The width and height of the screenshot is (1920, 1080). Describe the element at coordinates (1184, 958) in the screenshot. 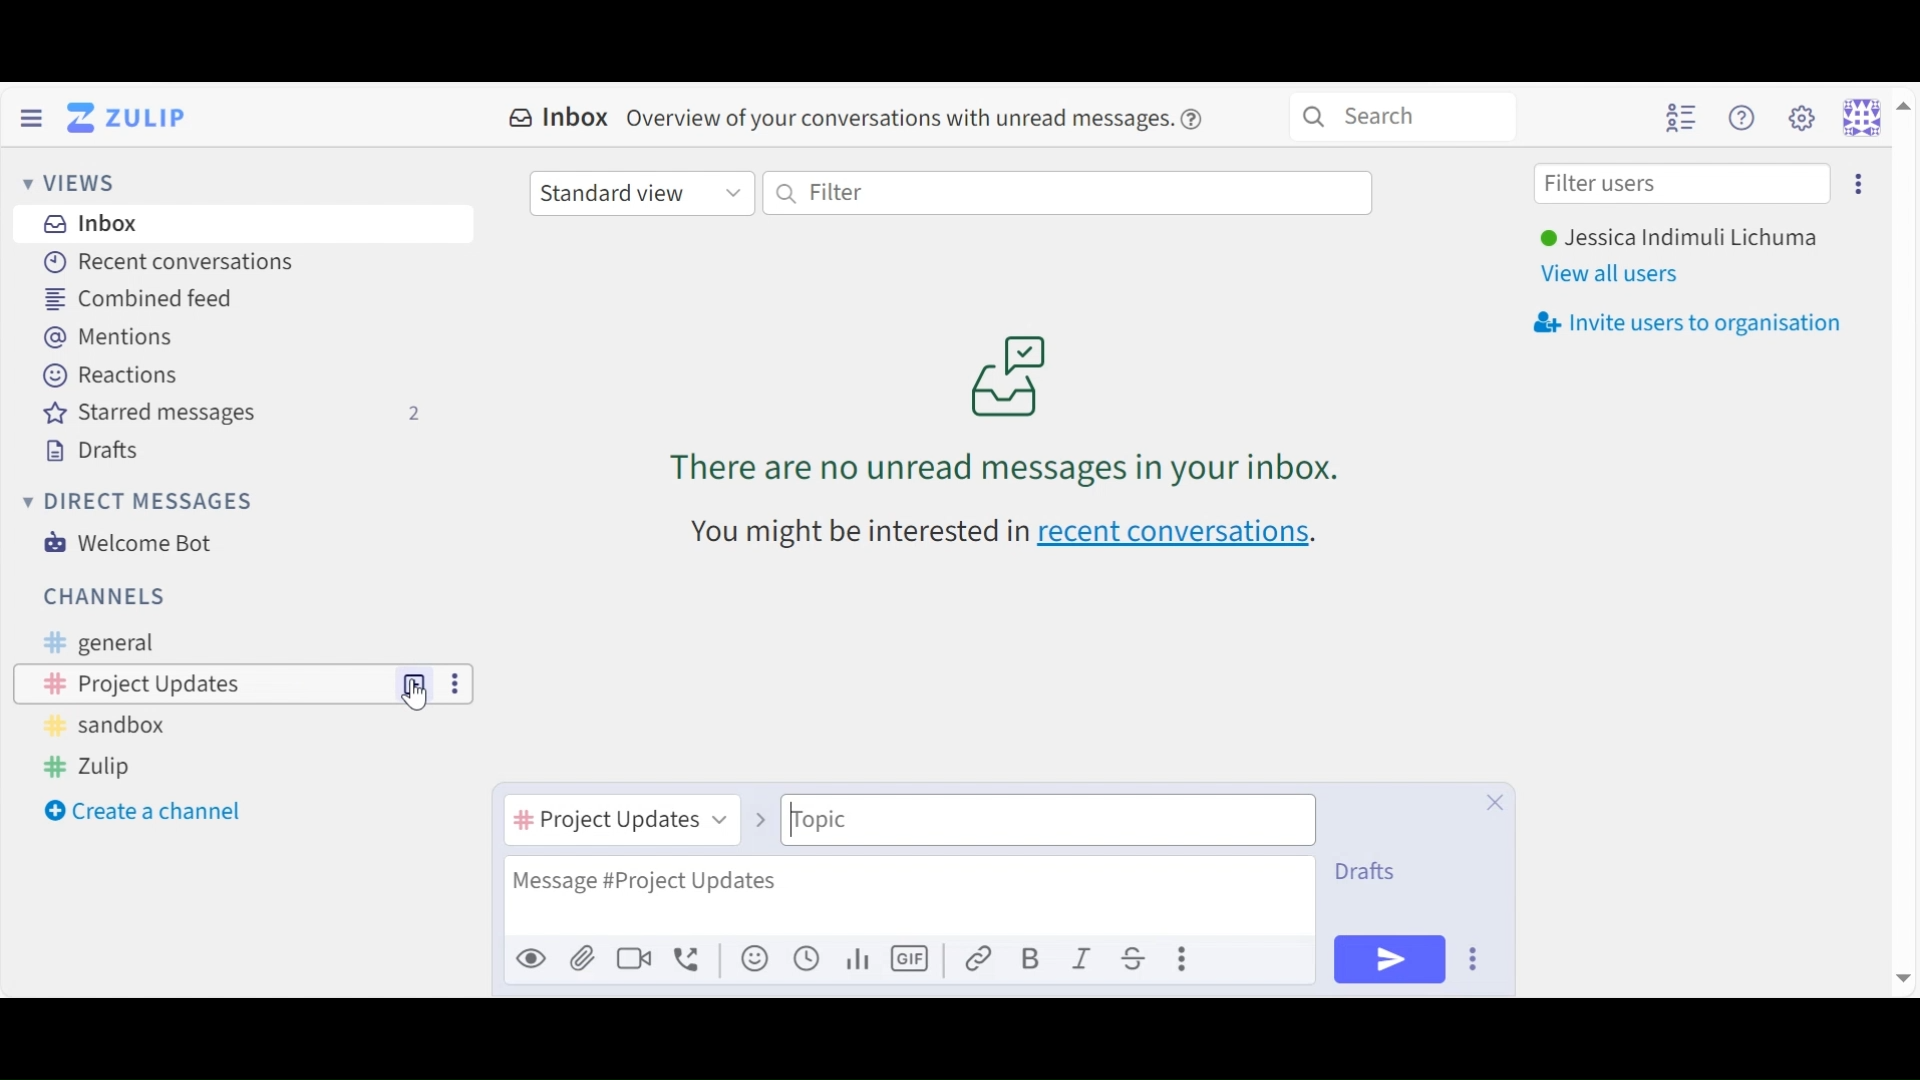

I see `Compose actions` at that location.